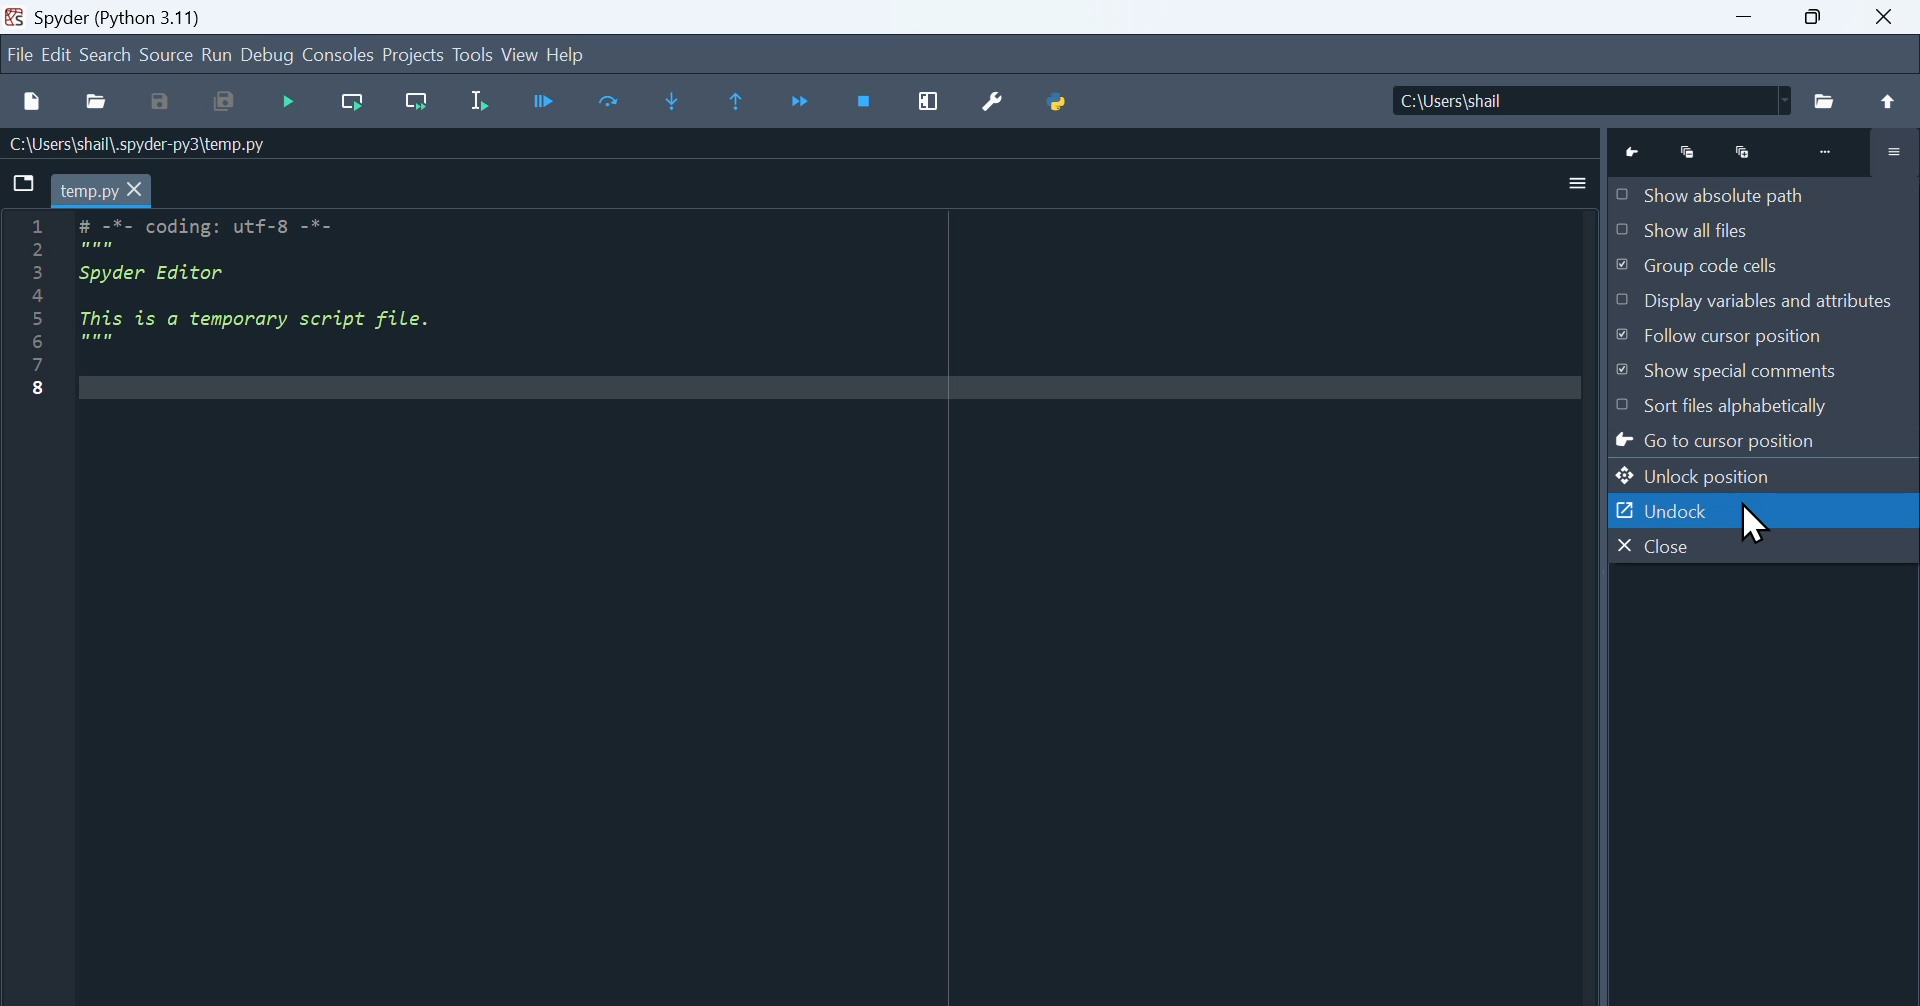  I want to click on Continue execution until next function, so click(799, 101).